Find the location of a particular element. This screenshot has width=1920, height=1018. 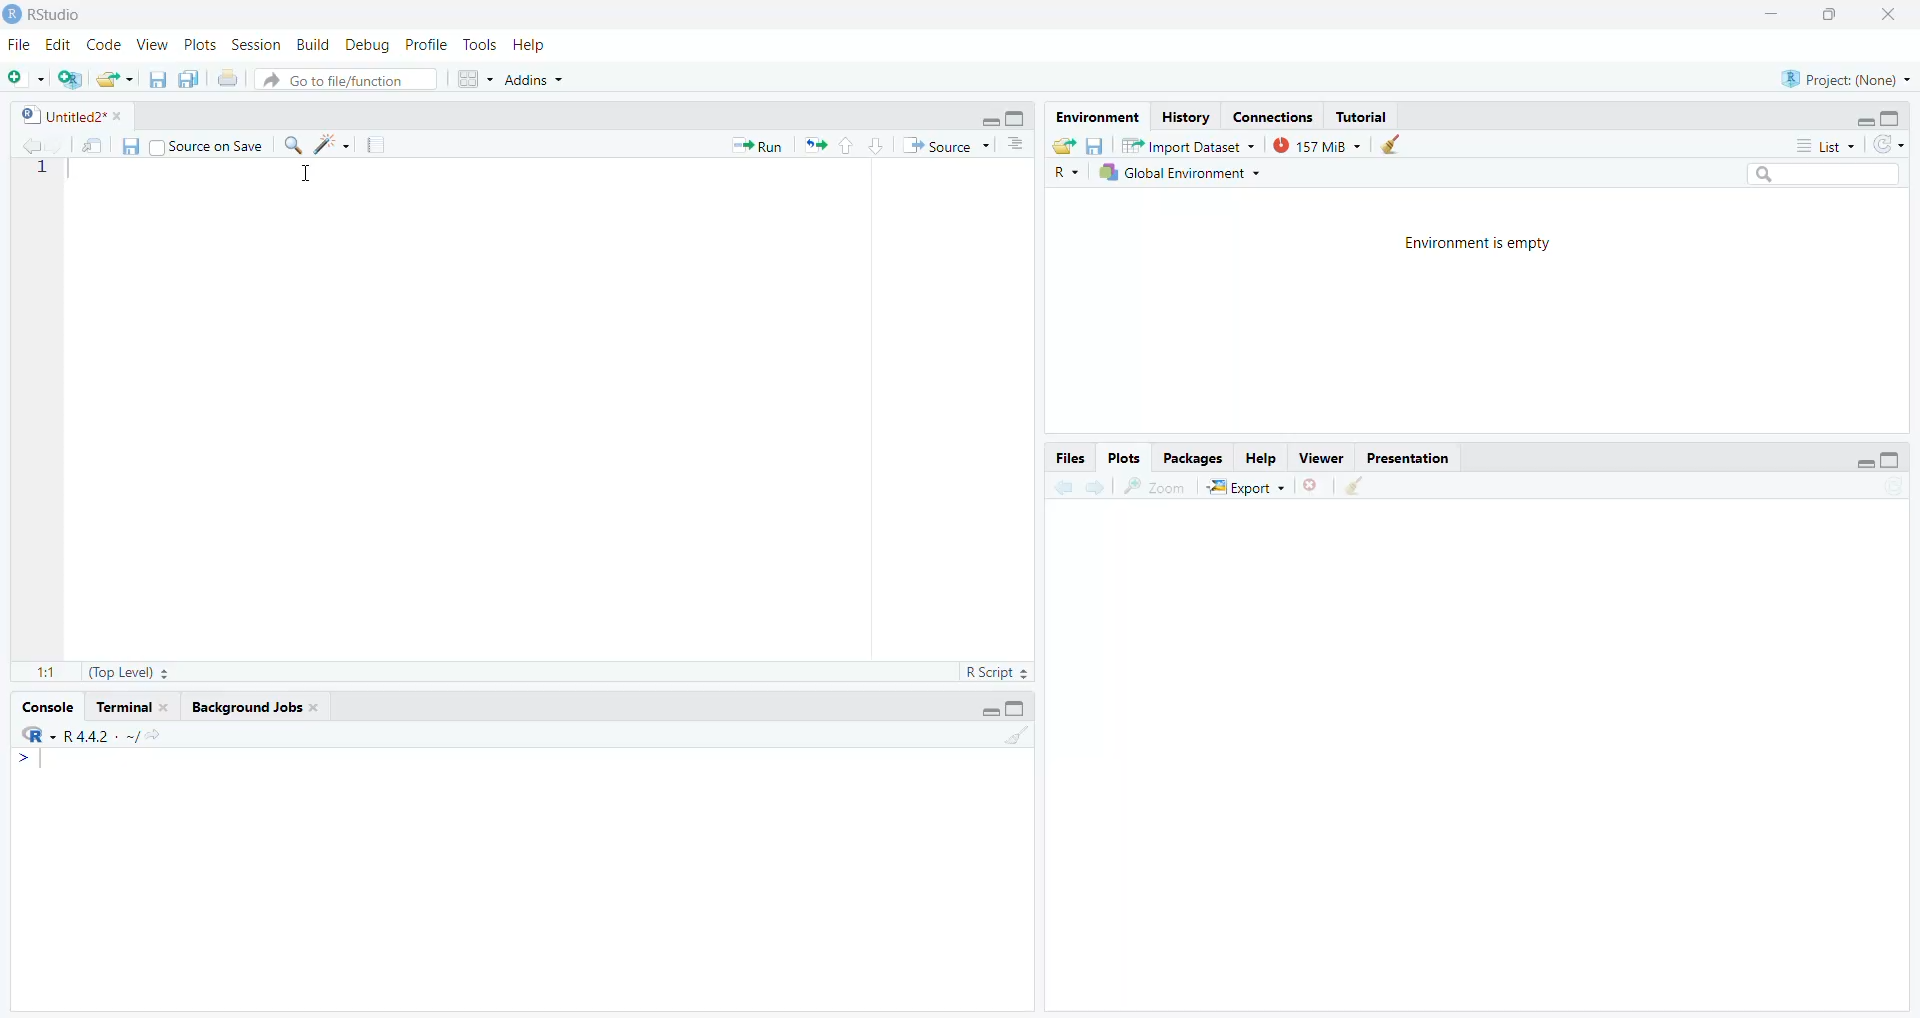

go to previous section/chunk is located at coordinates (844, 146).